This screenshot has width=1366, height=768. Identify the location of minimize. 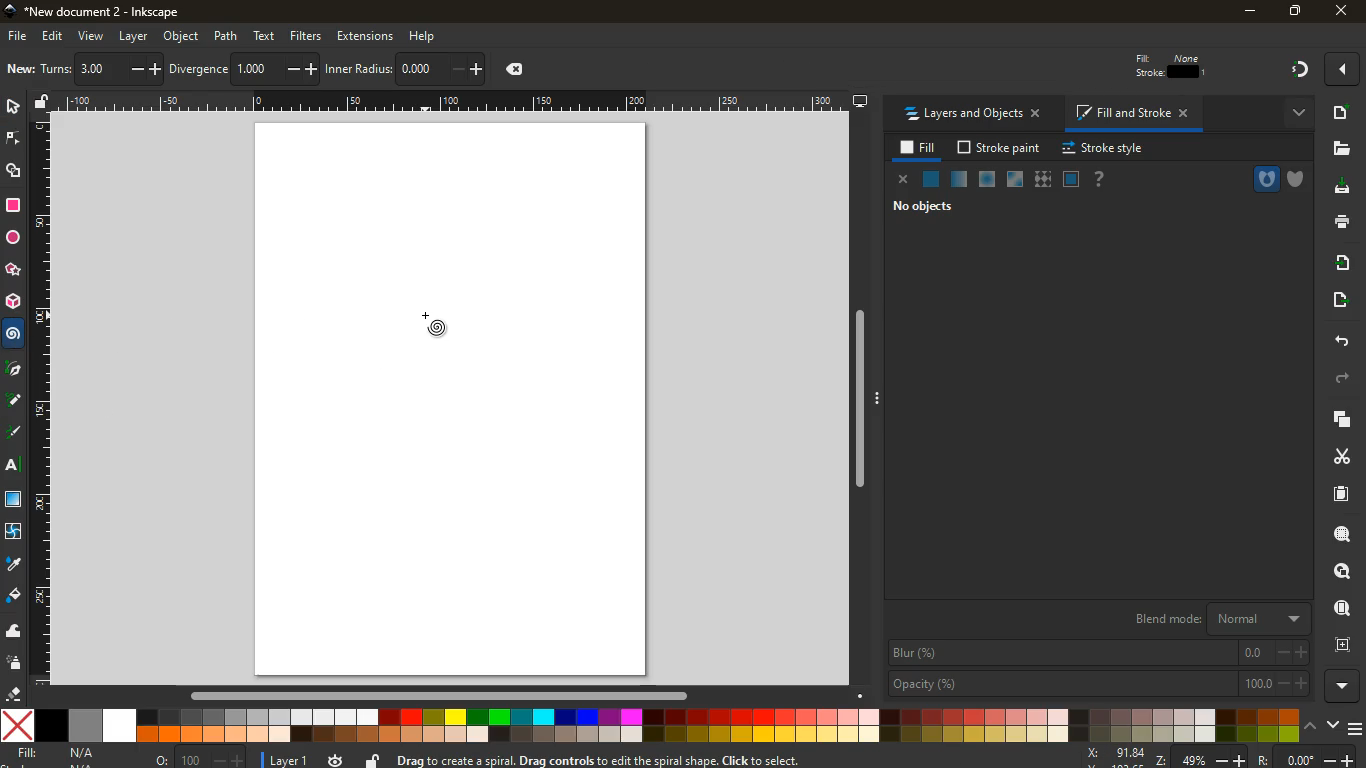
(1246, 12).